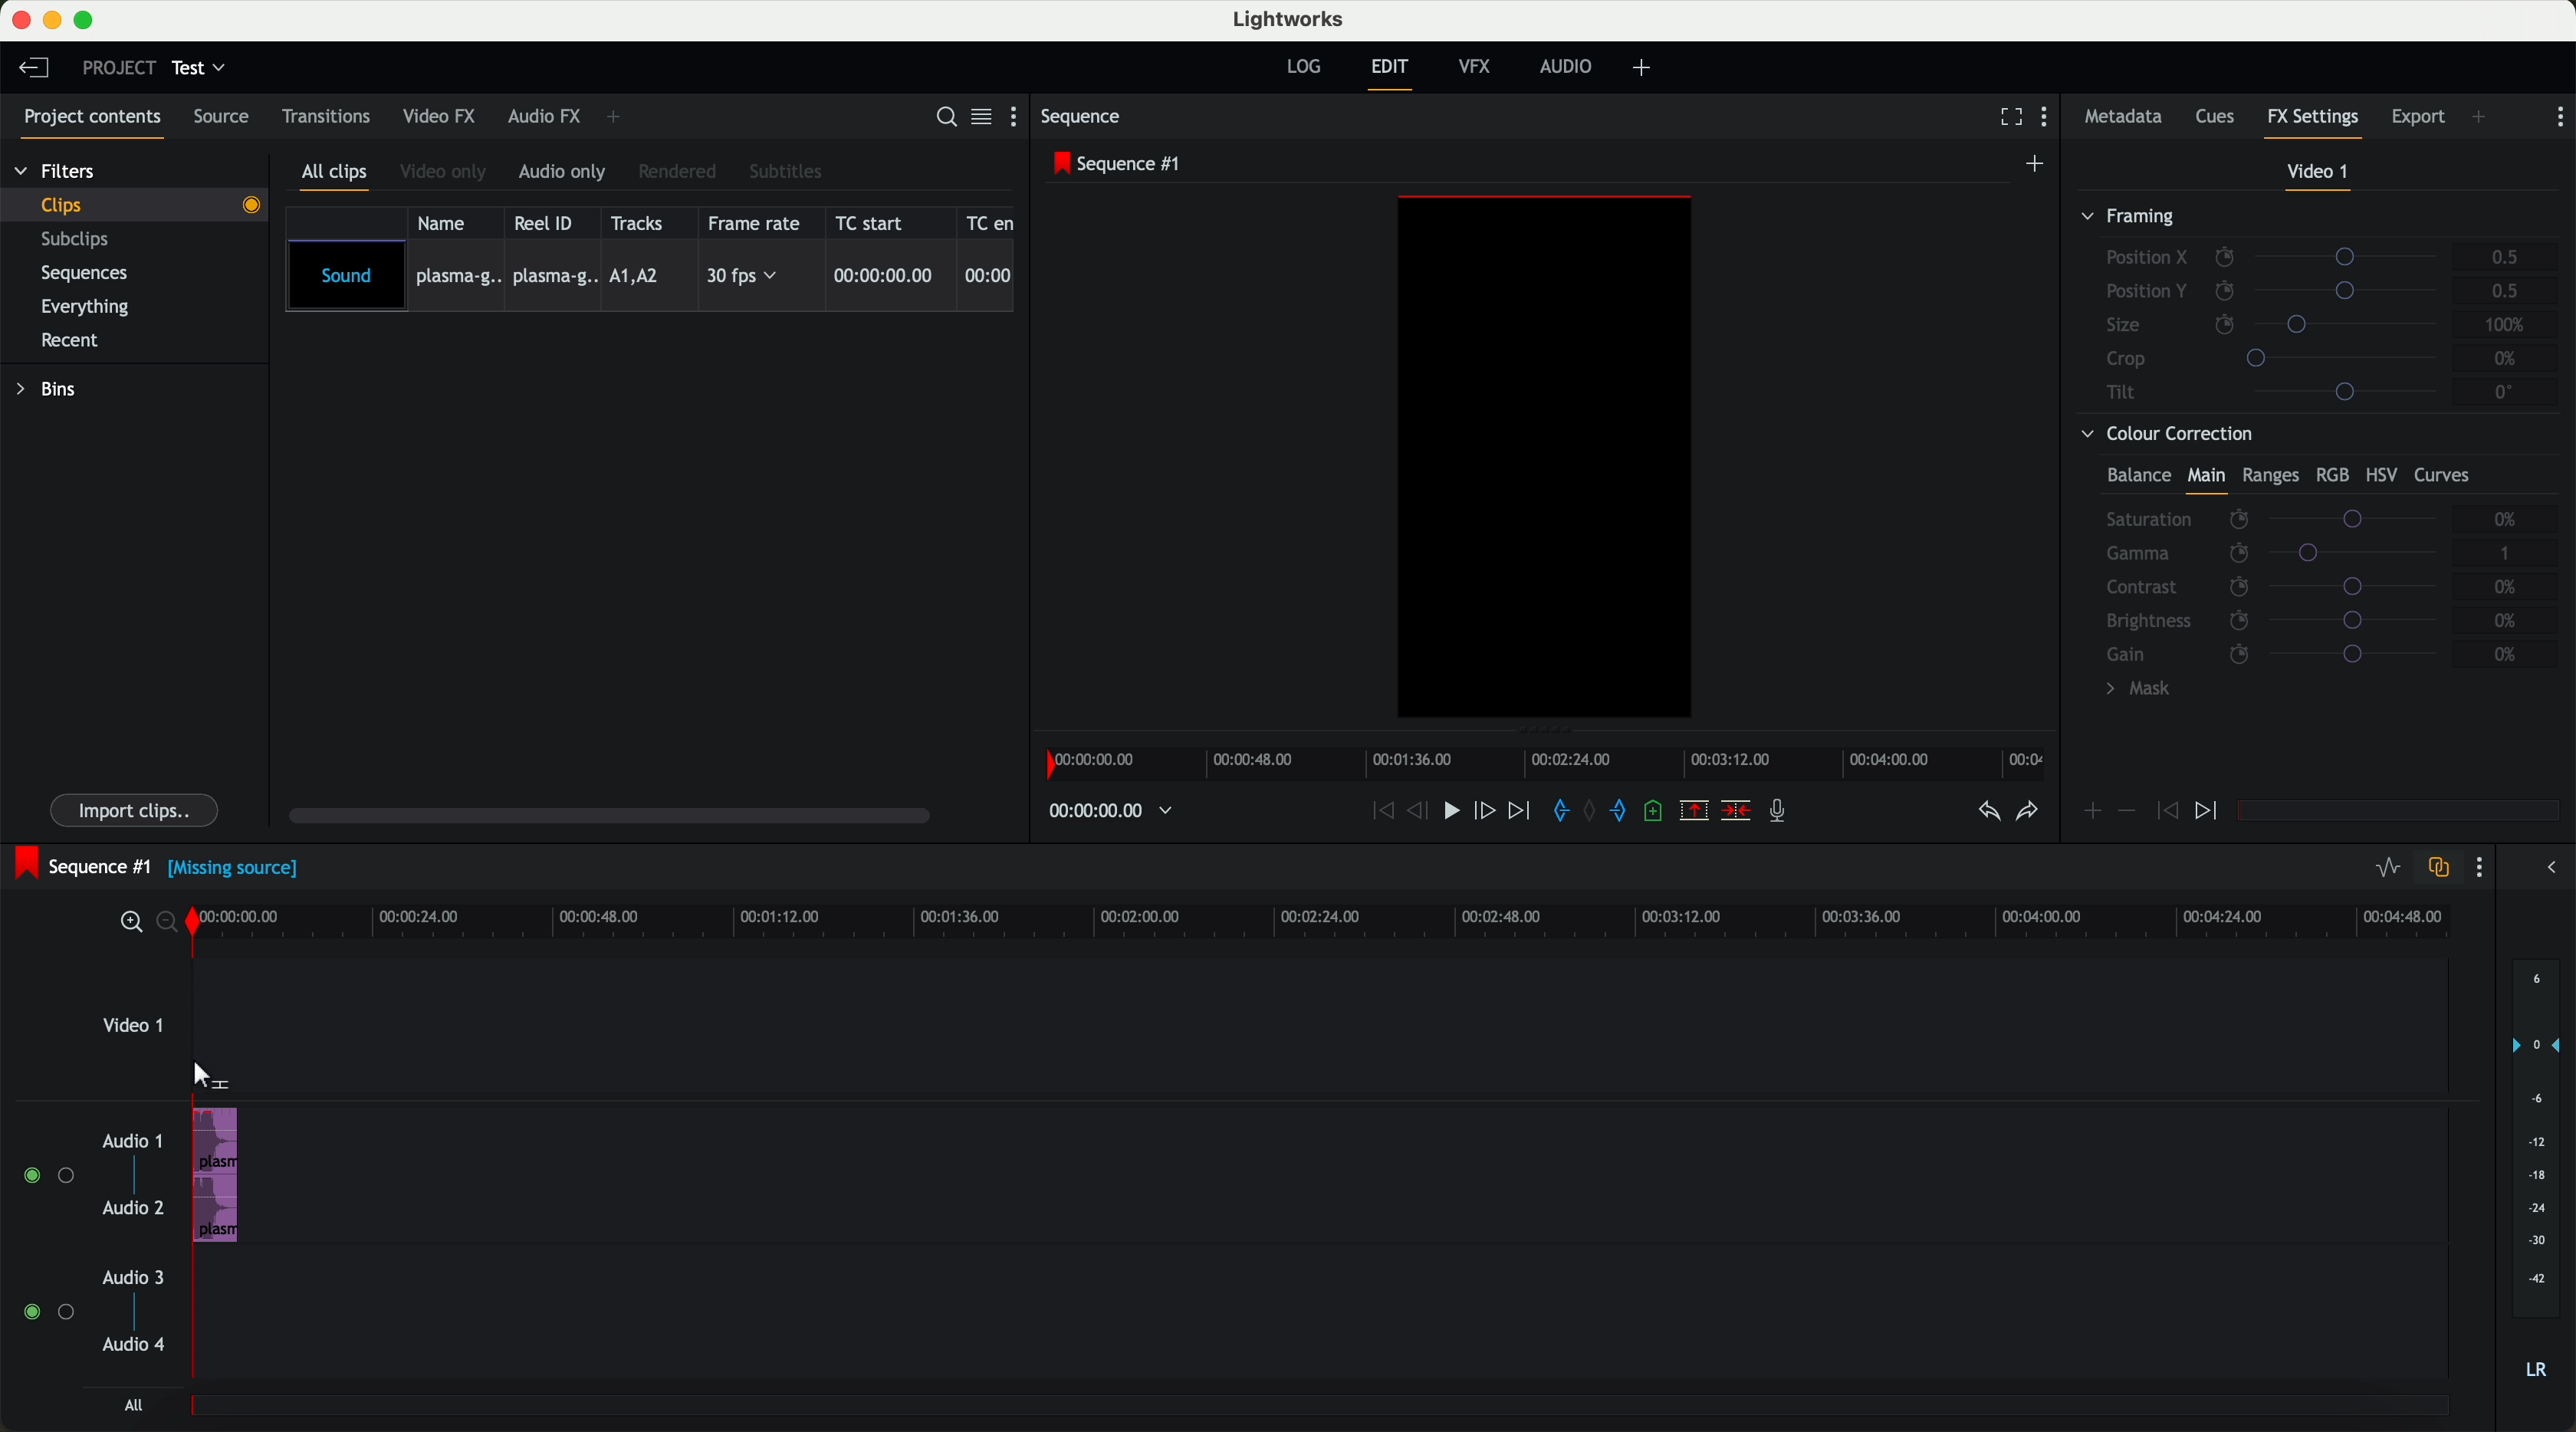  Describe the element at coordinates (944, 118) in the screenshot. I see `search` at that location.